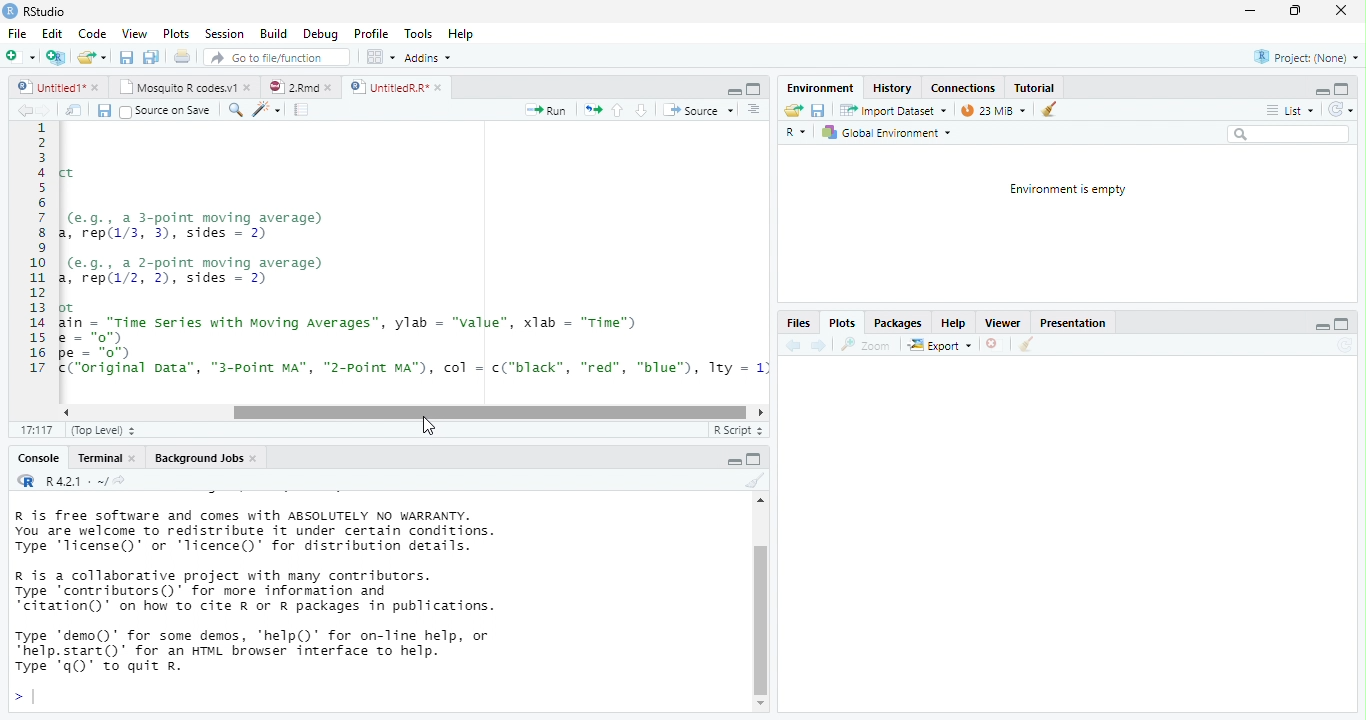 This screenshot has height=720, width=1366. What do you see at coordinates (992, 110) in the screenshot?
I see `23 MiB` at bounding box center [992, 110].